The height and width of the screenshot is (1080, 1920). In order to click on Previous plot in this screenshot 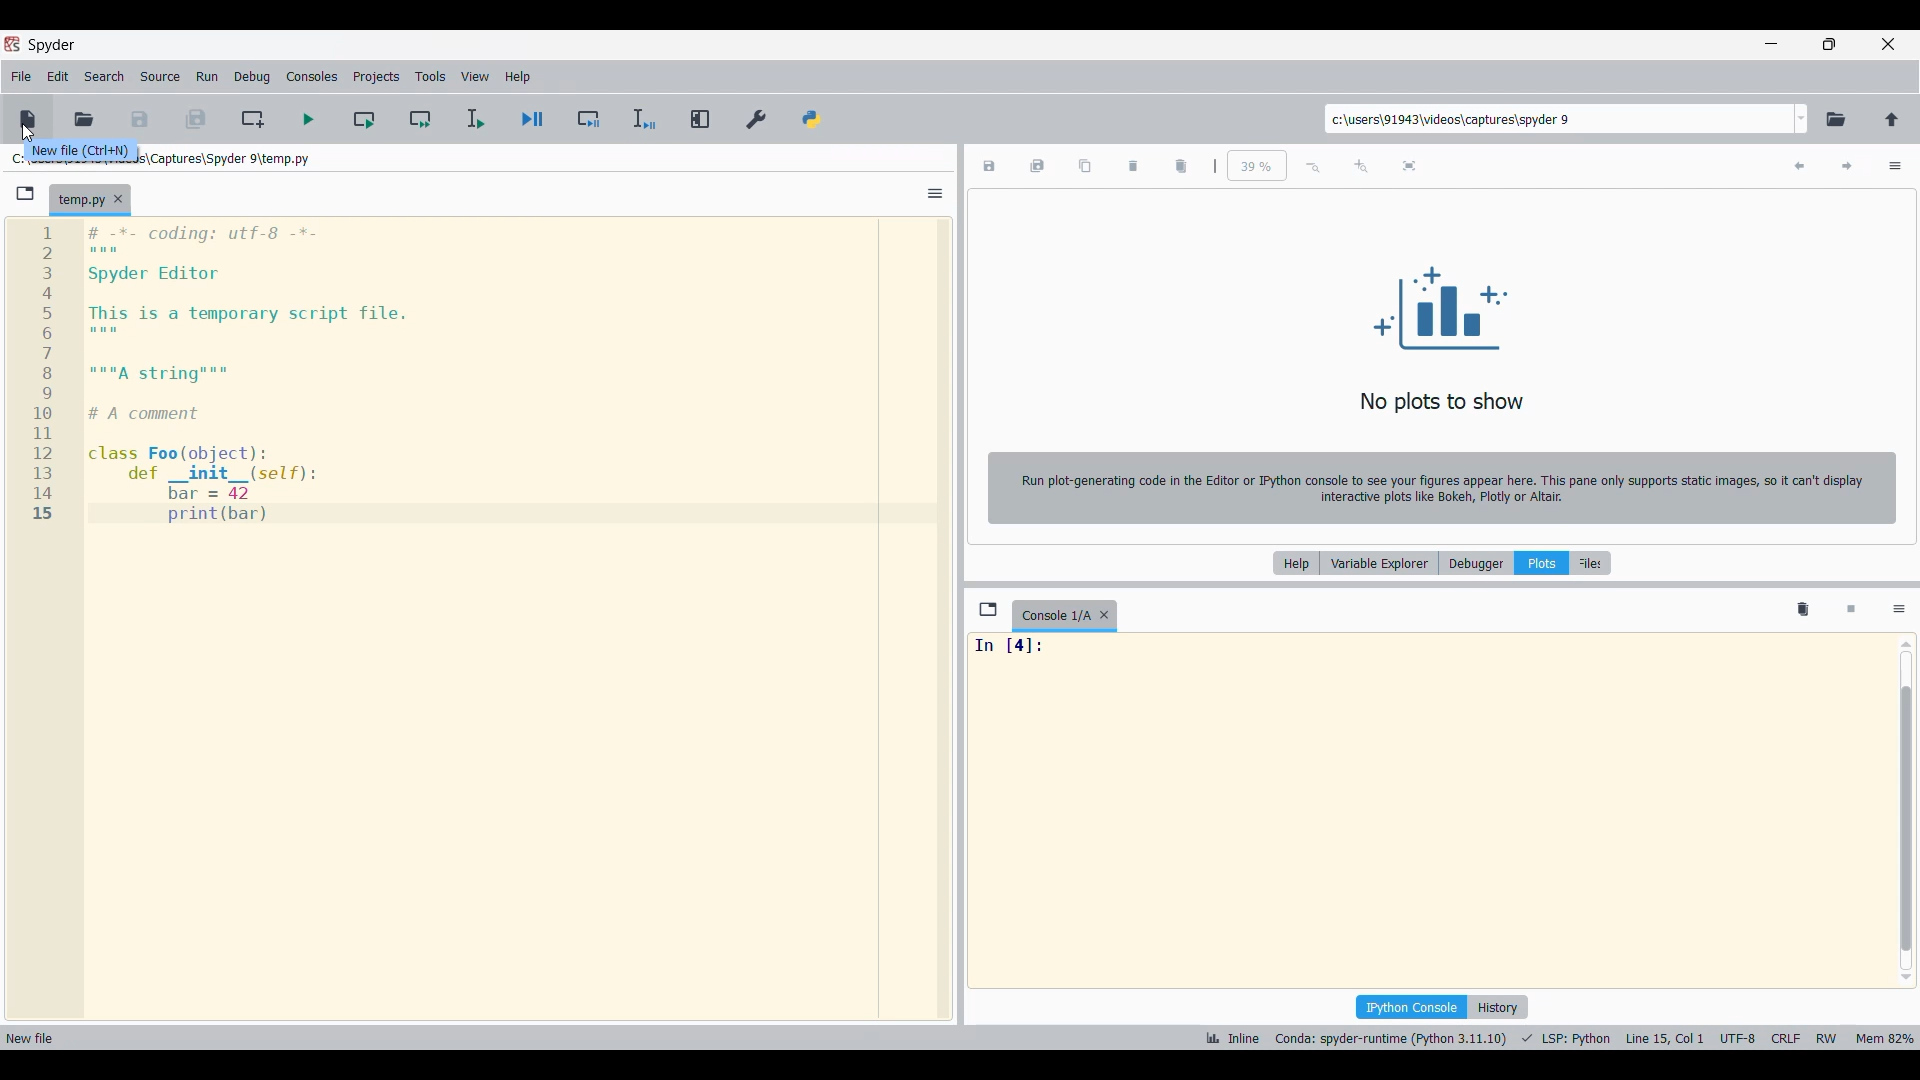, I will do `click(1801, 166)`.